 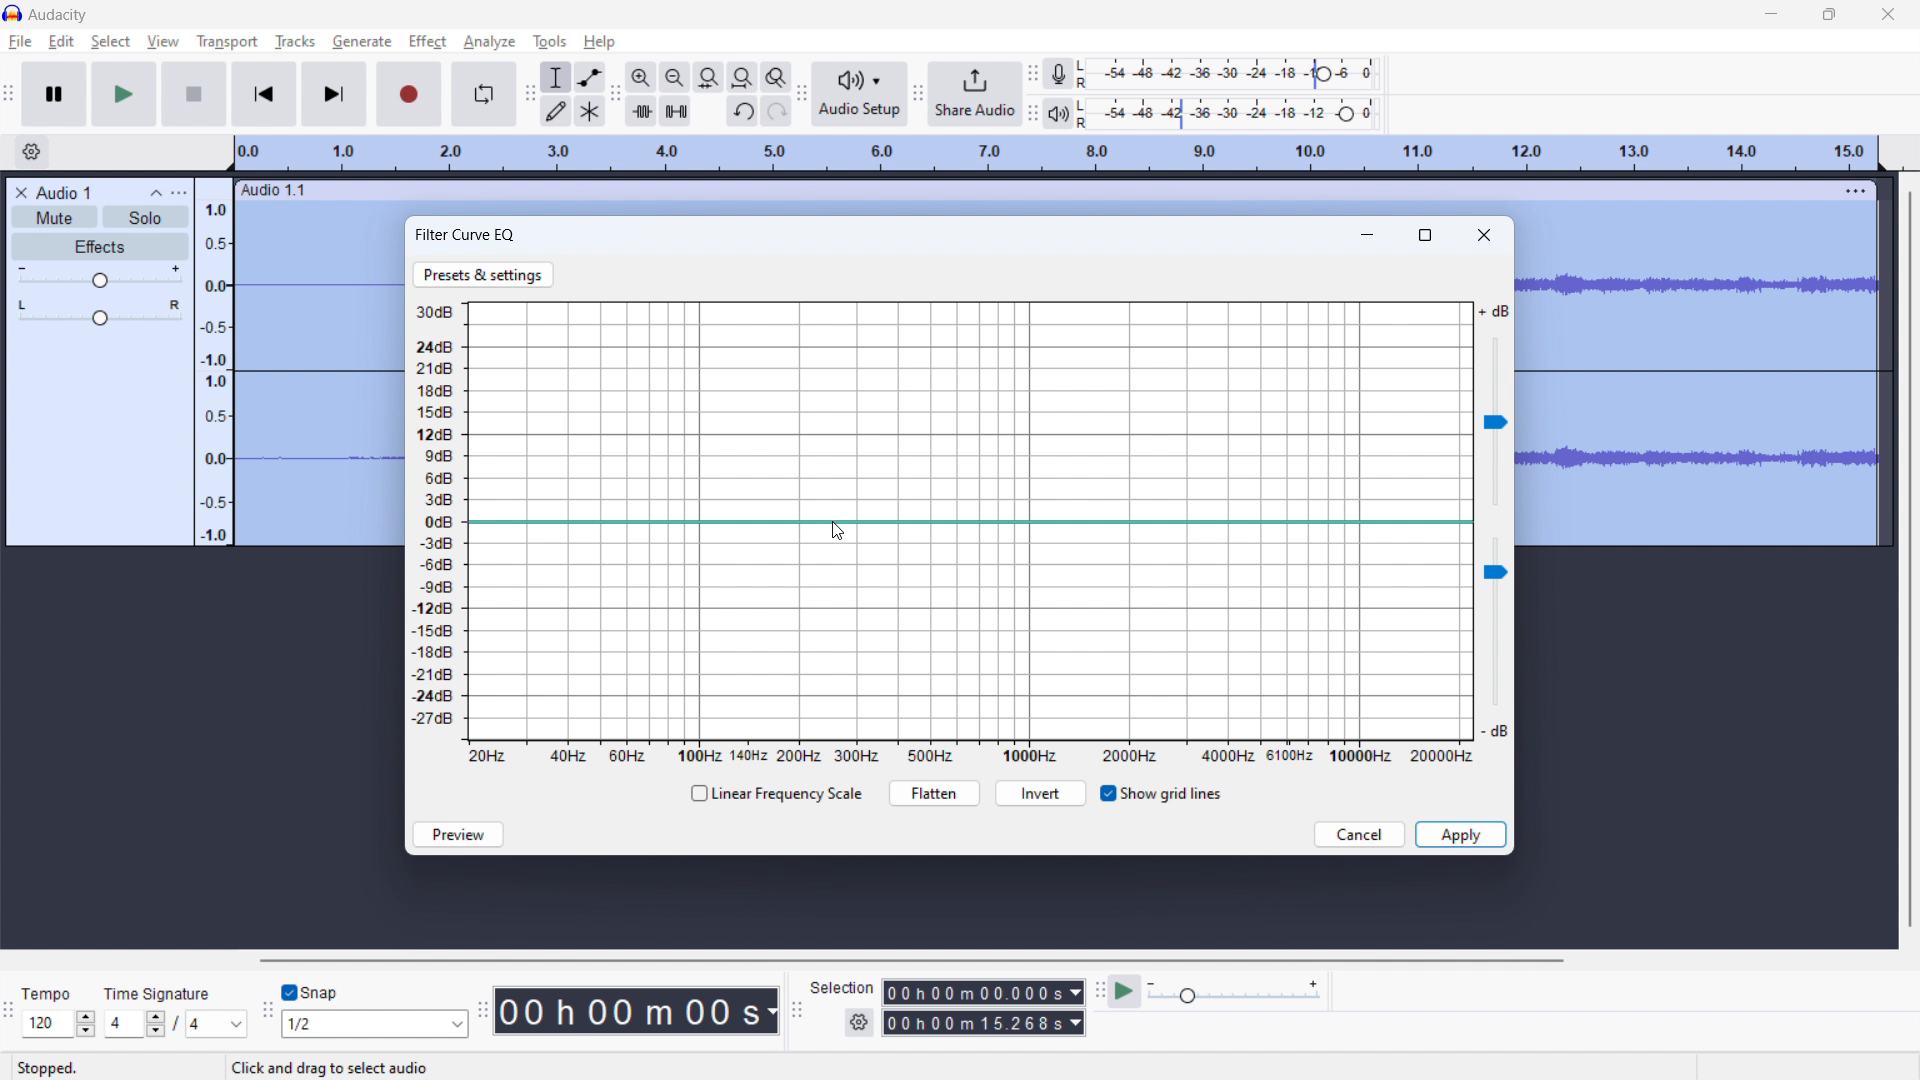 What do you see at coordinates (195, 94) in the screenshot?
I see `stop` at bounding box center [195, 94].